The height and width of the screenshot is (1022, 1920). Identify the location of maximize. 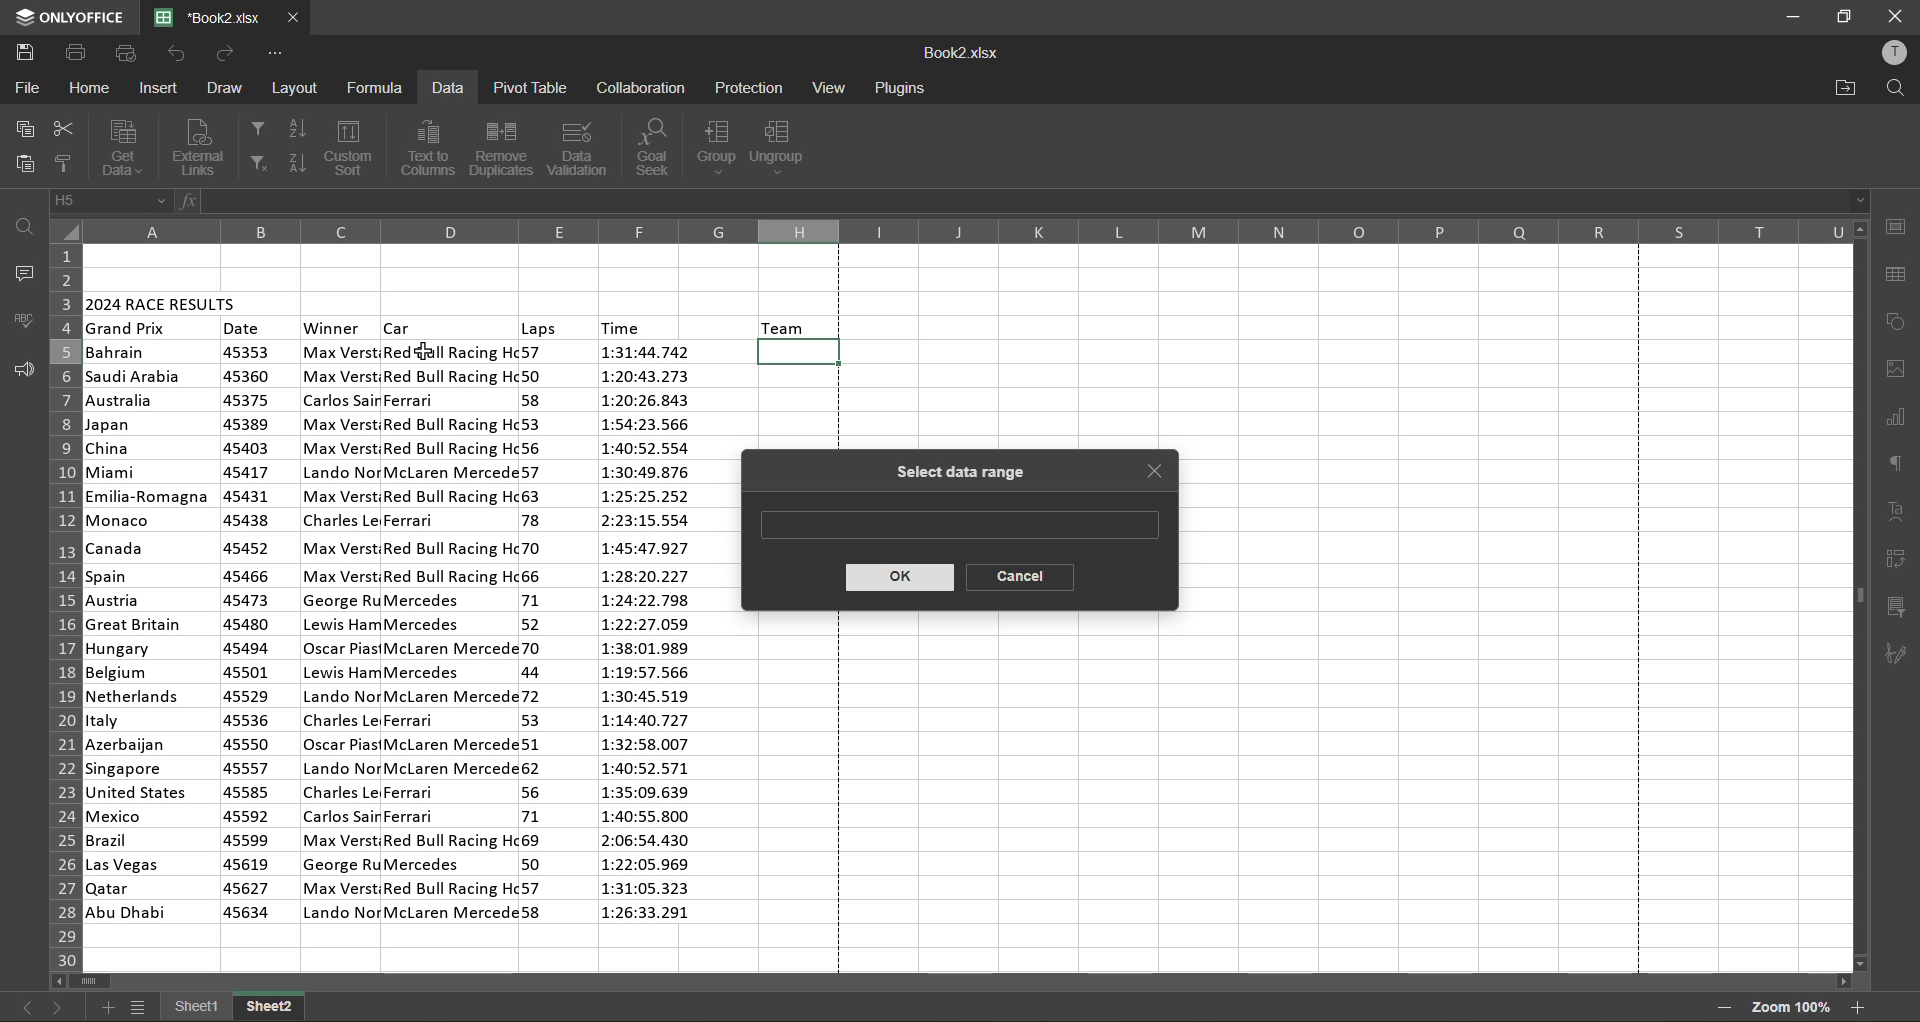
(1847, 15).